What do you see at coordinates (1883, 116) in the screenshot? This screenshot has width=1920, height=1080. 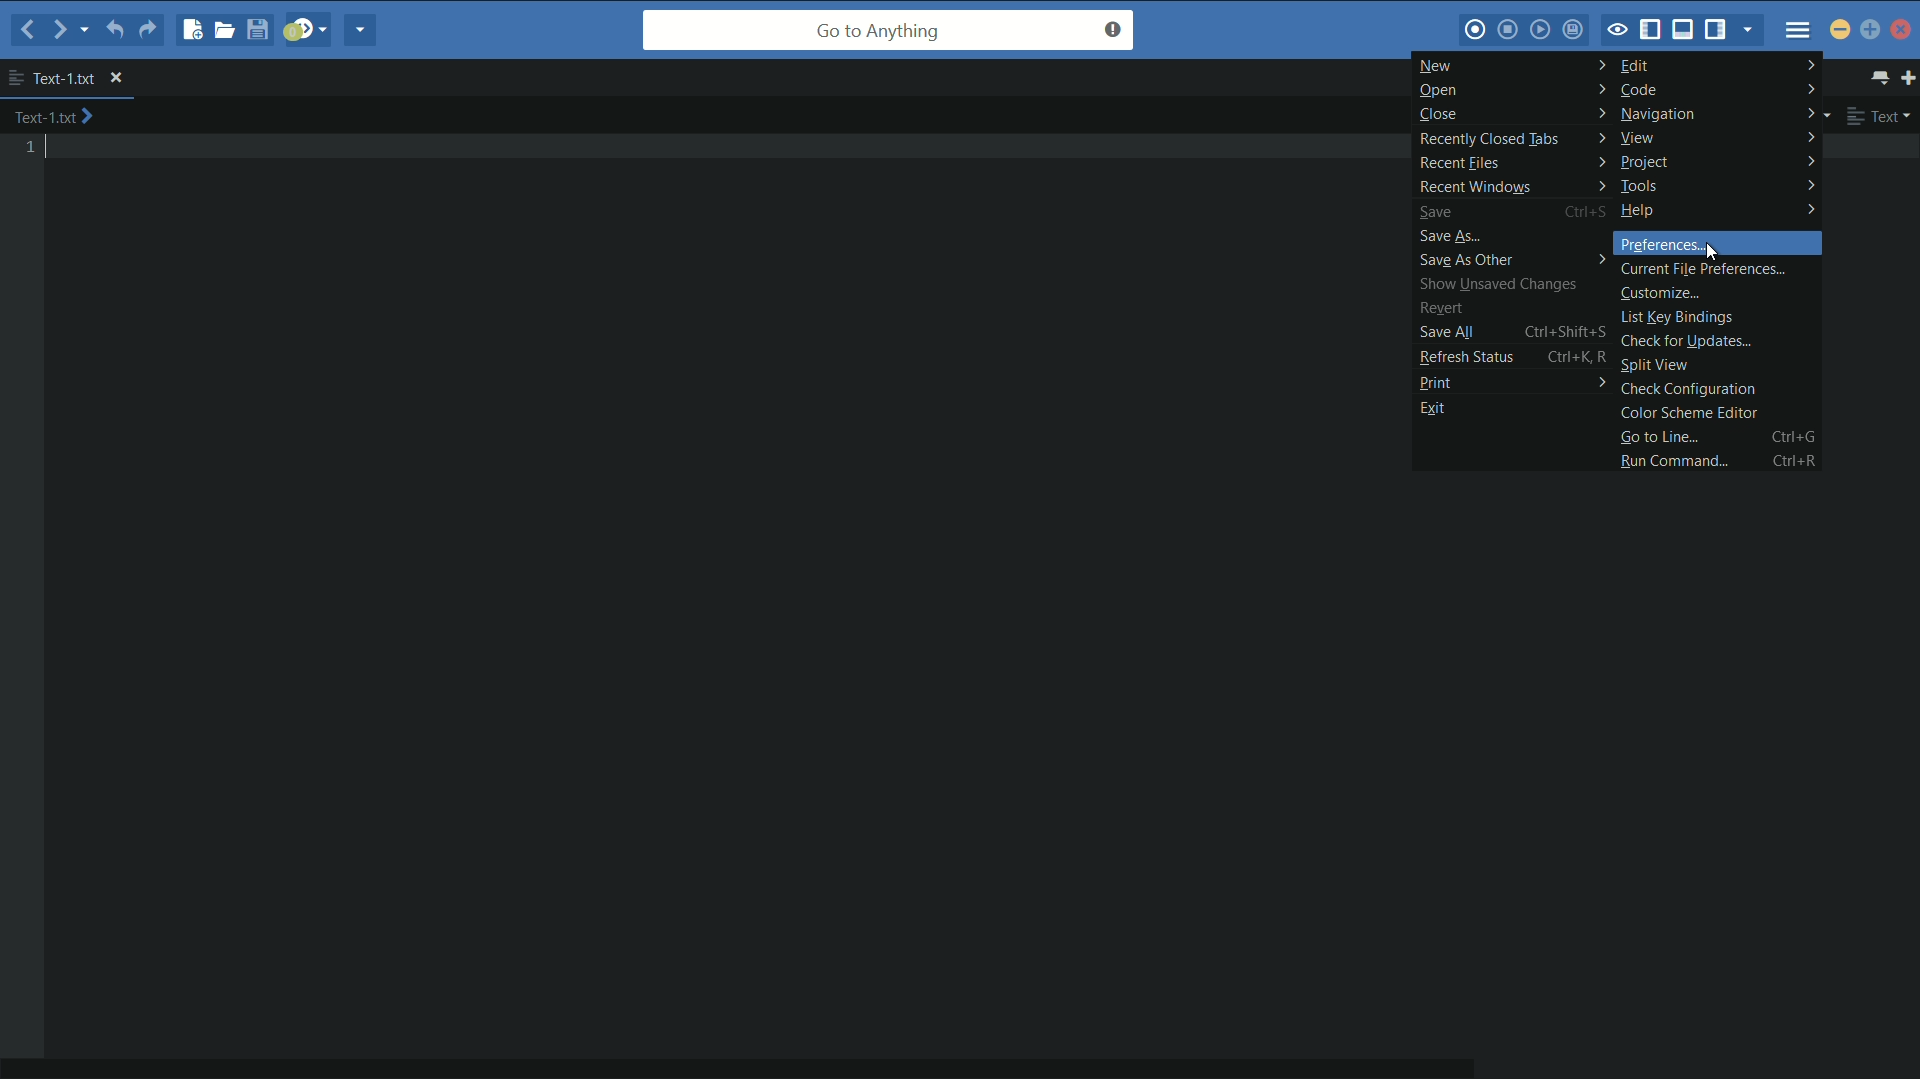 I see `text` at bounding box center [1883, 116].